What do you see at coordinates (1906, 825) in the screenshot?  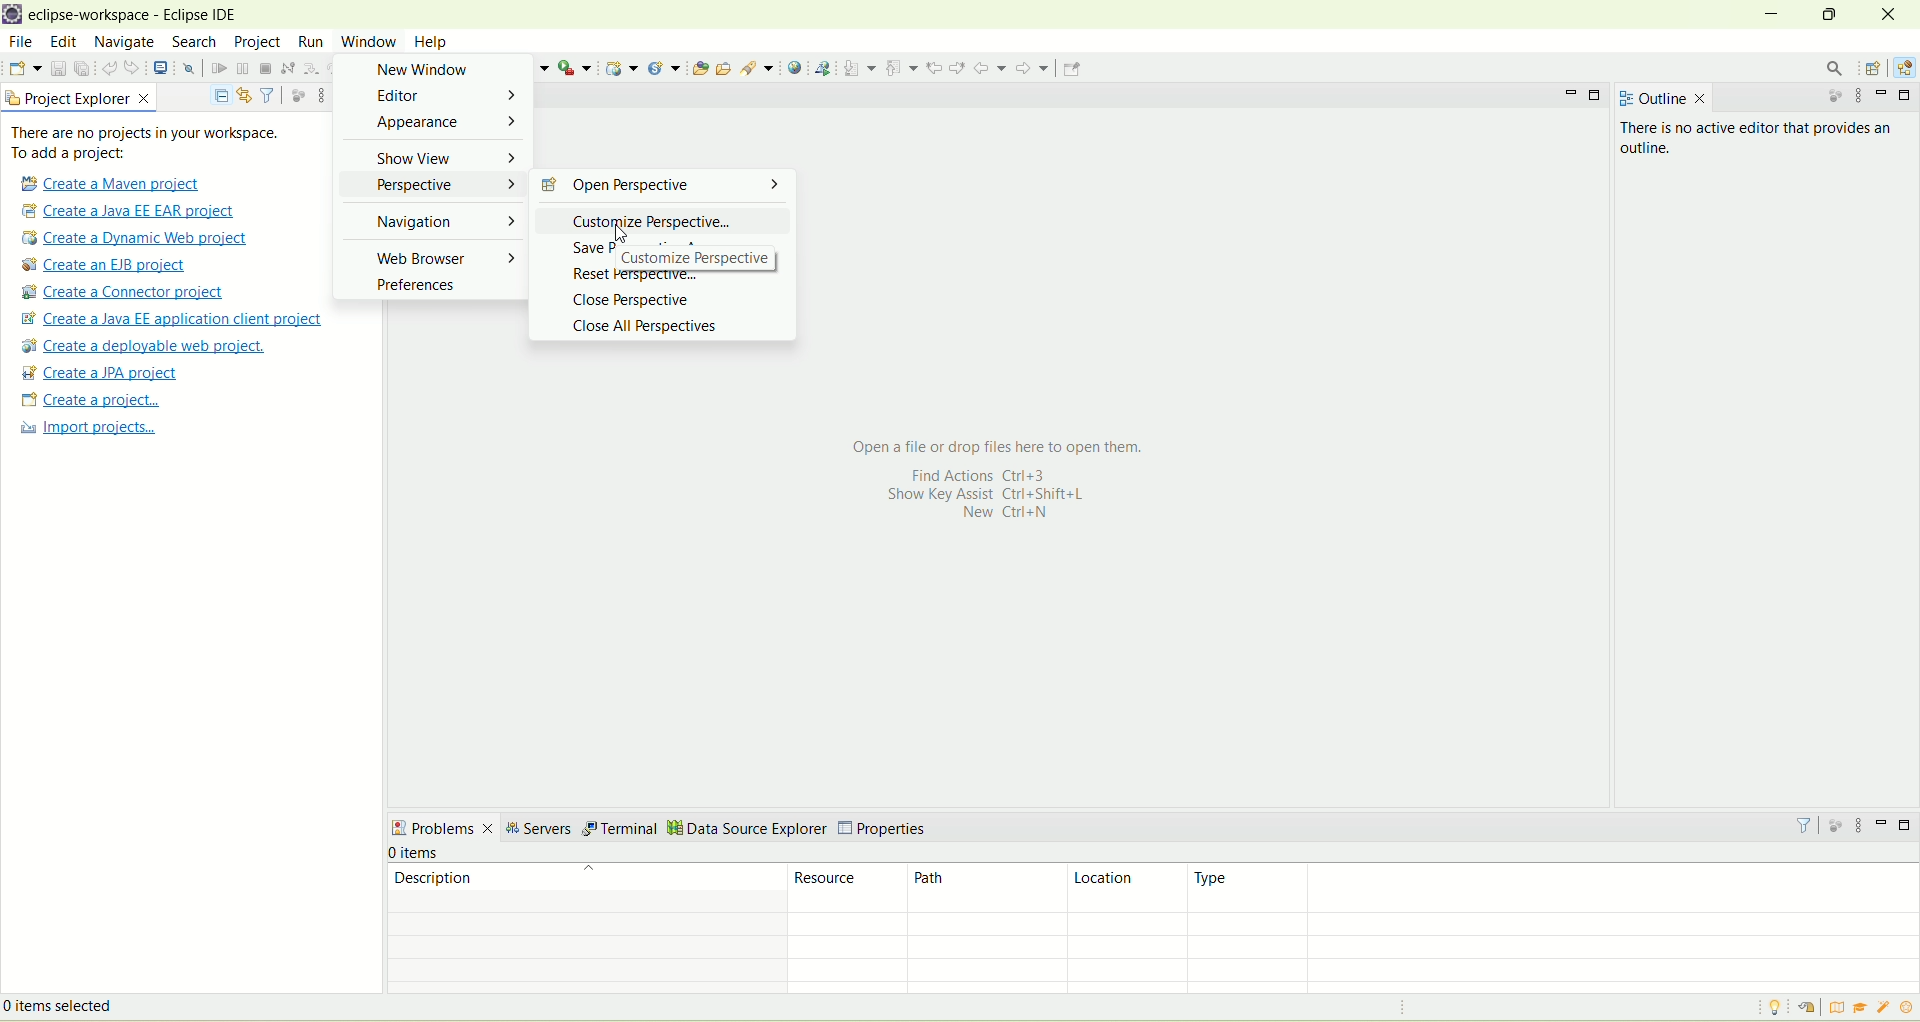 I see `maximize` at bounding box center [1906, 825].